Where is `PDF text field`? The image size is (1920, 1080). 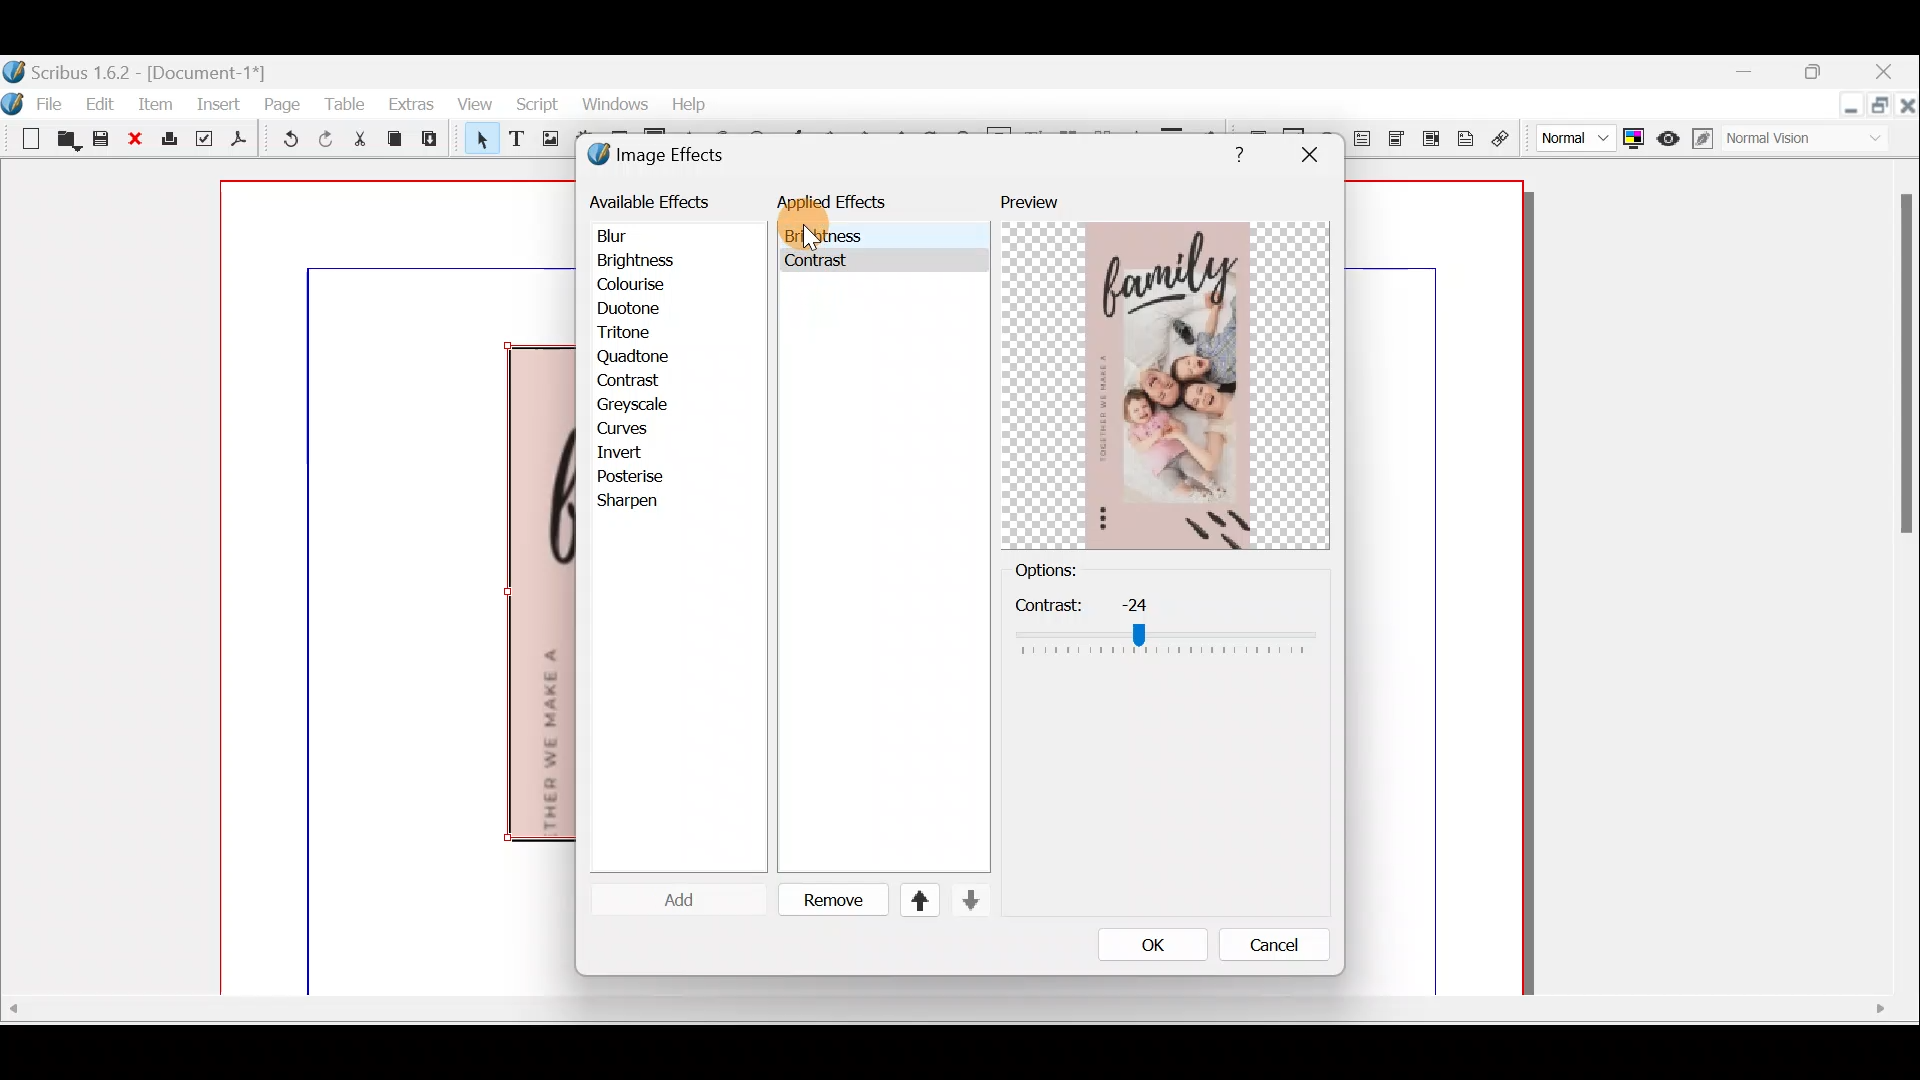 PDF text field is located at coordinates (1361, 139).